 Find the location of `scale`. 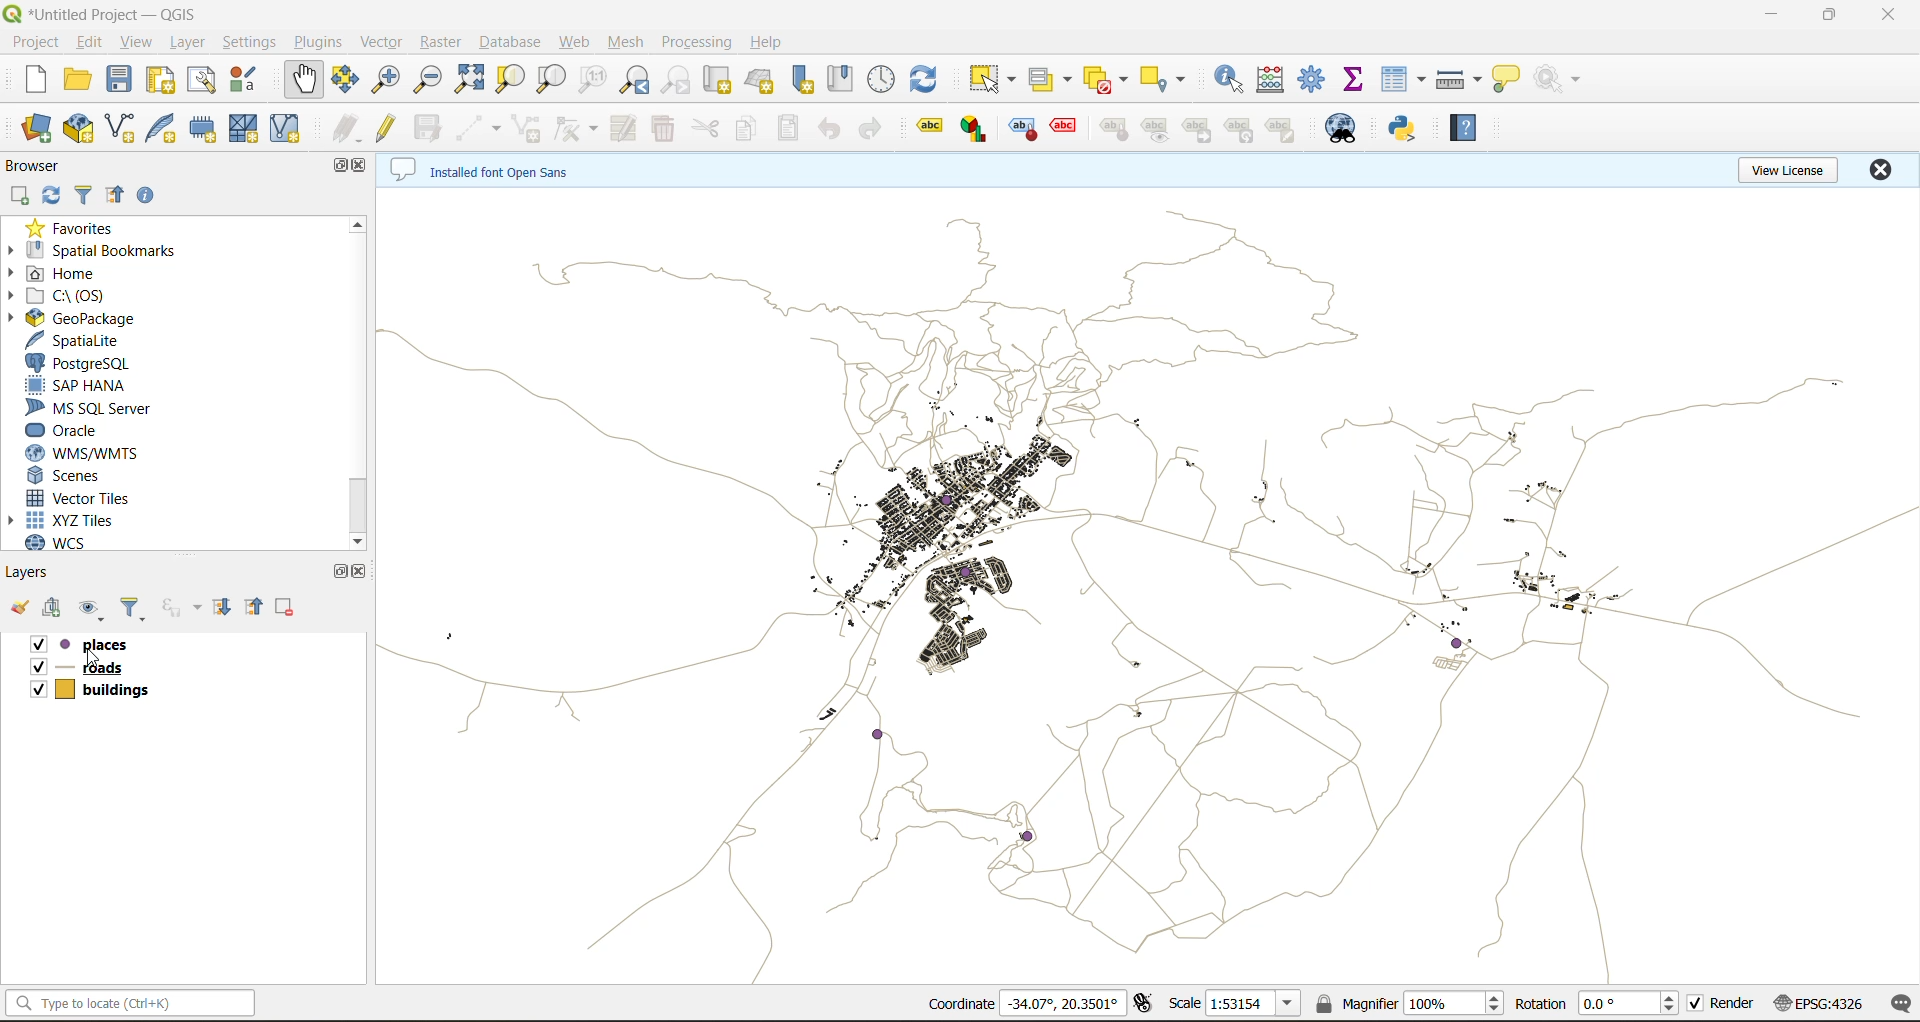

scale is located at coordinates (1241, 1004).